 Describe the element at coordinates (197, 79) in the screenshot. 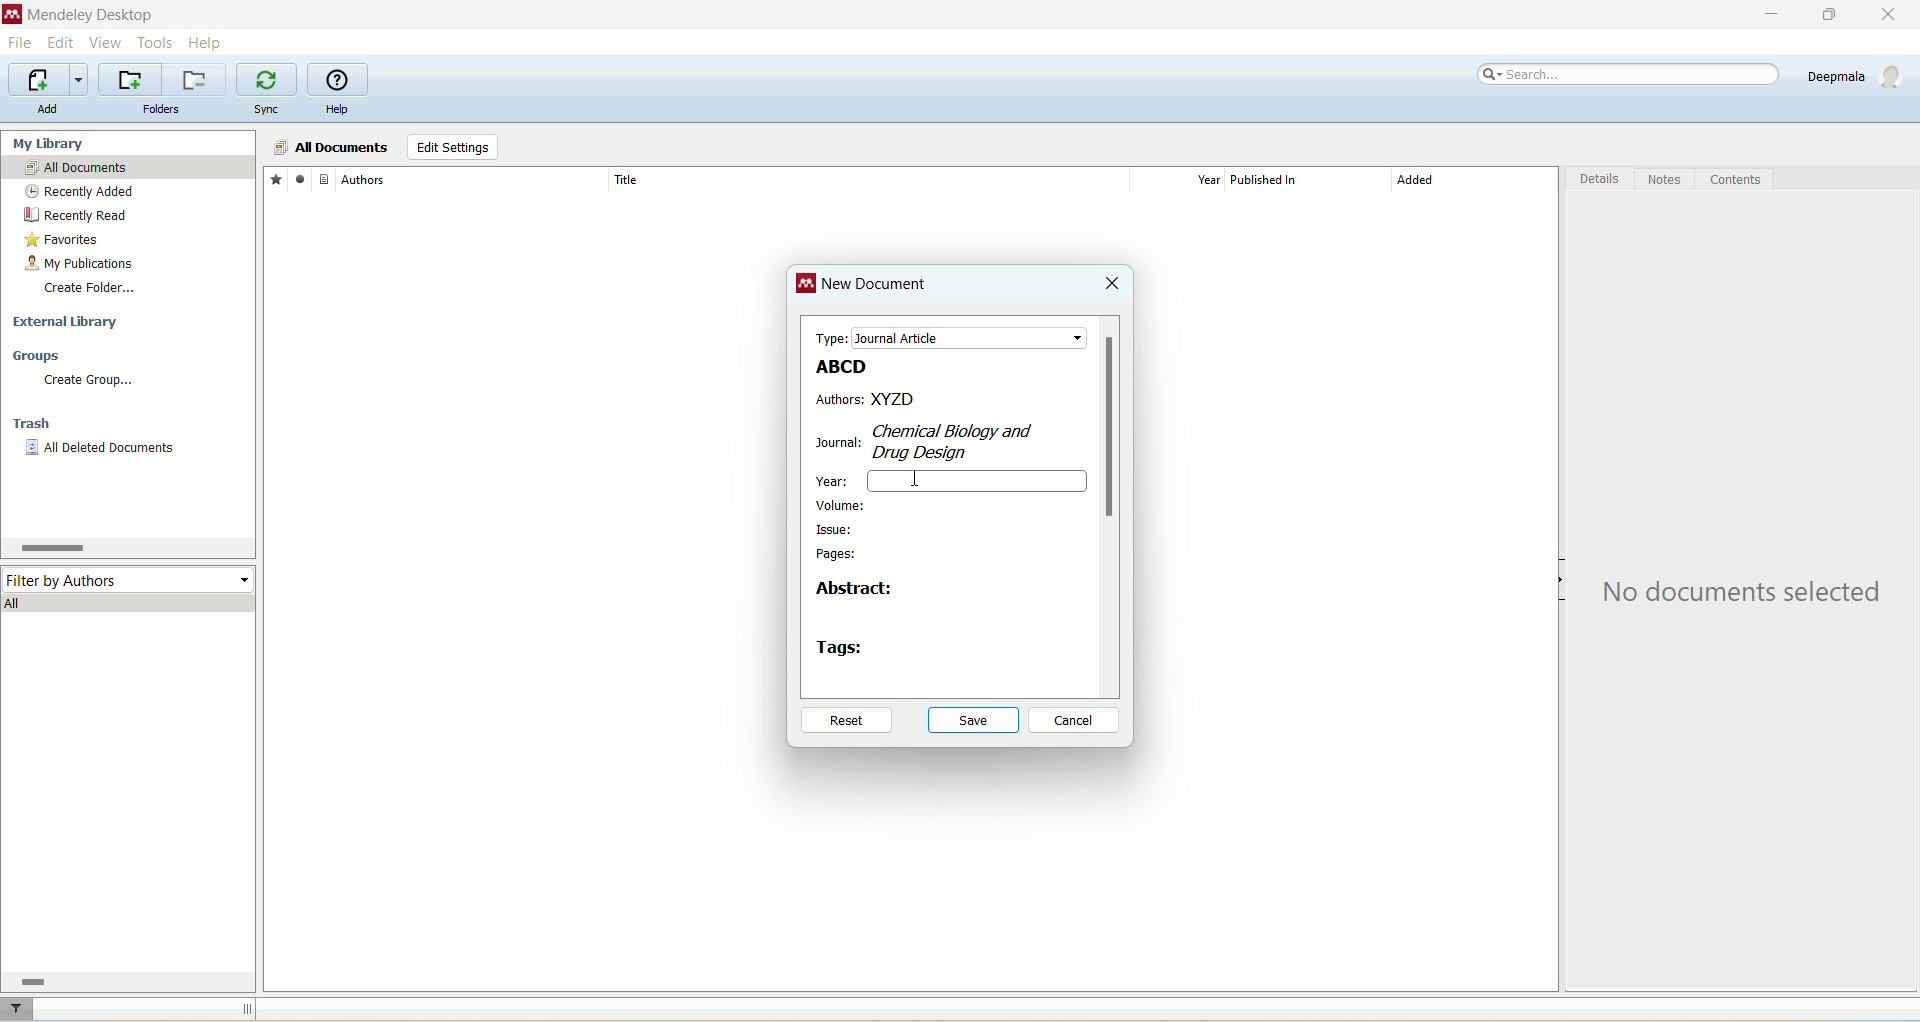

I see `remove current folder` at that location.